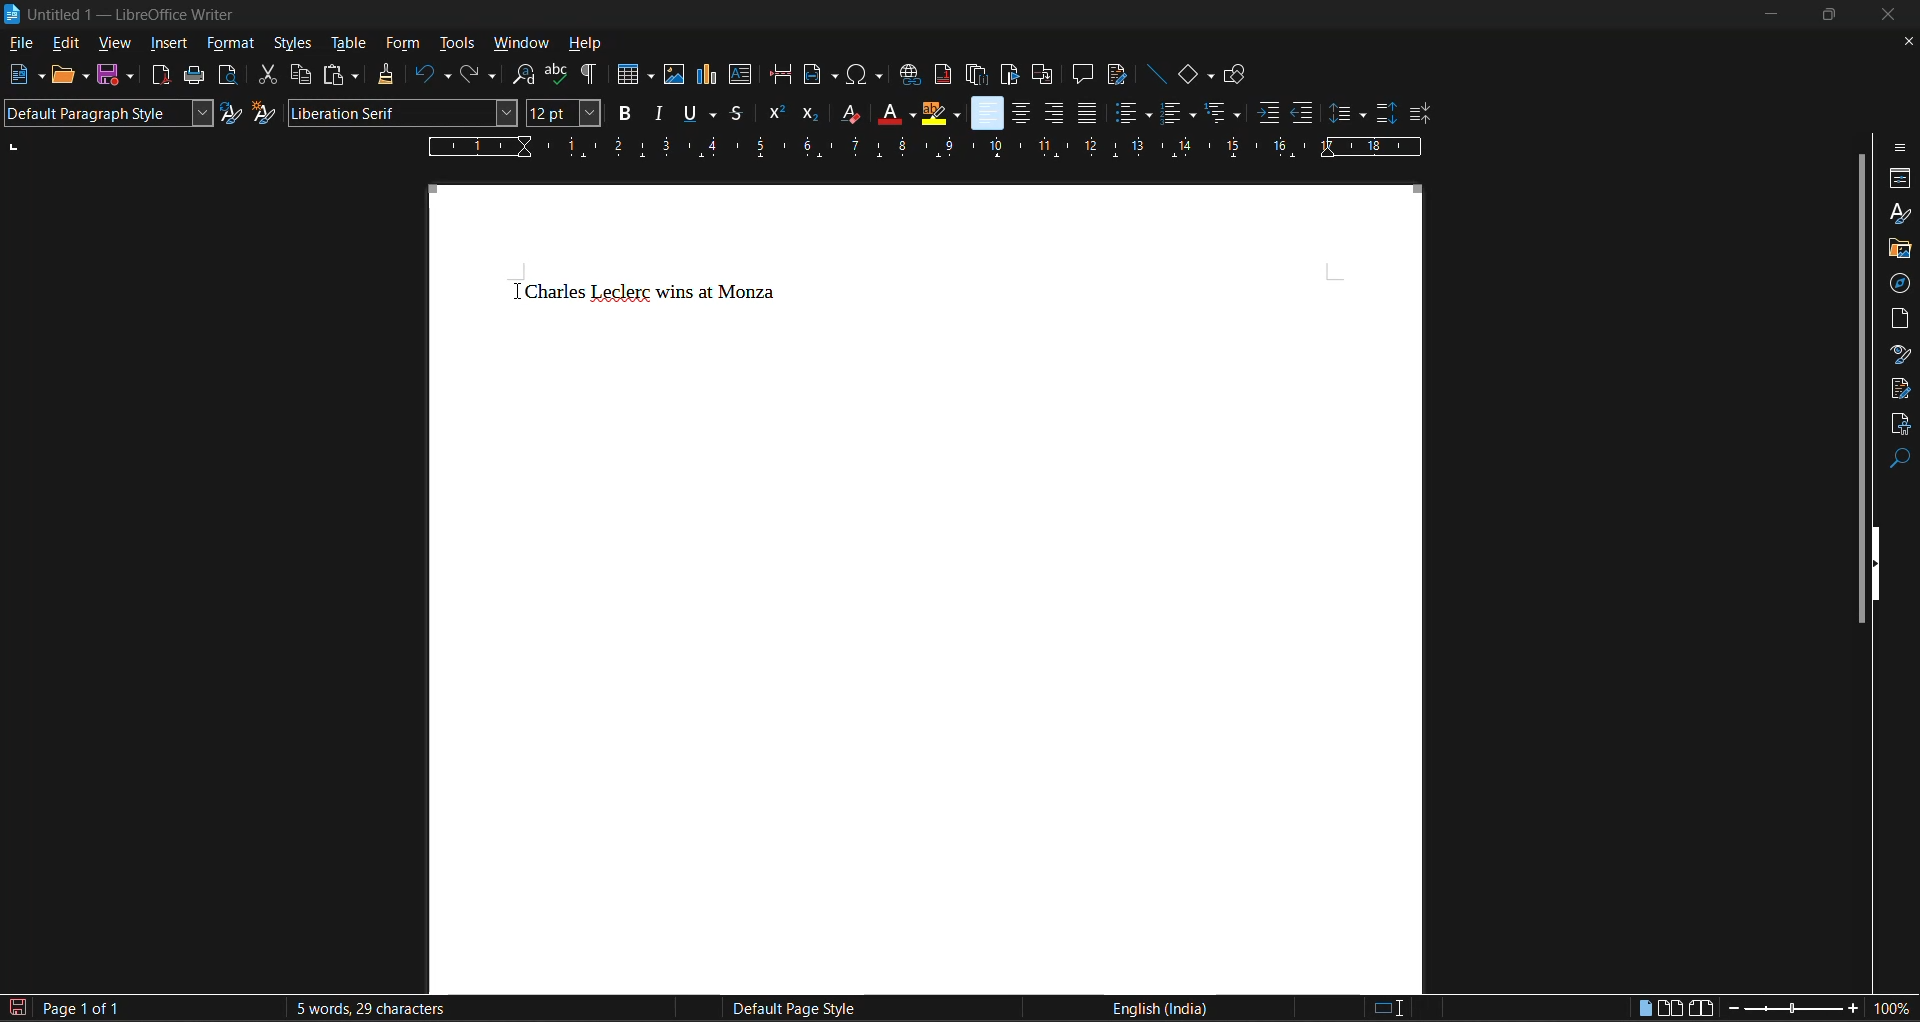 Image resolution: width=1920 pixels, height=1022 pixels. Describe the element at coordinates (192, 74) in the screenshot. I see `print` at that location.